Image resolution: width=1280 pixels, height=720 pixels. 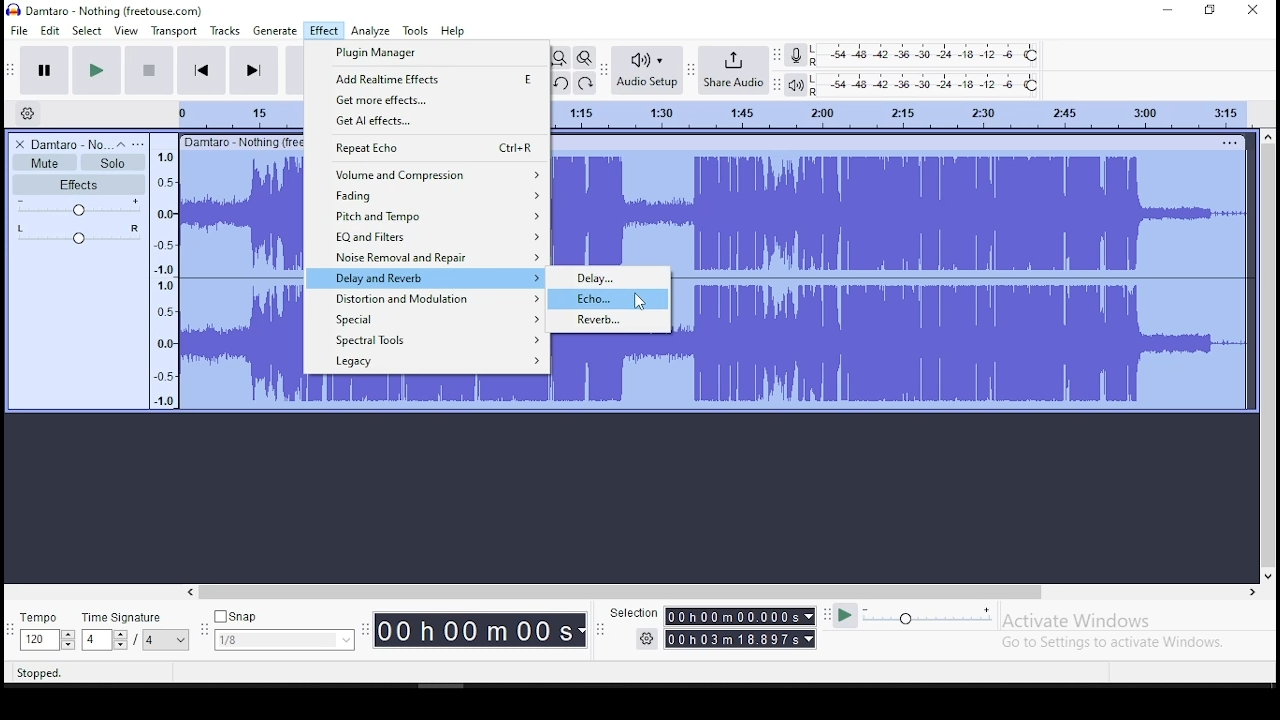 I want to click on play, so click(x=846, y=618).